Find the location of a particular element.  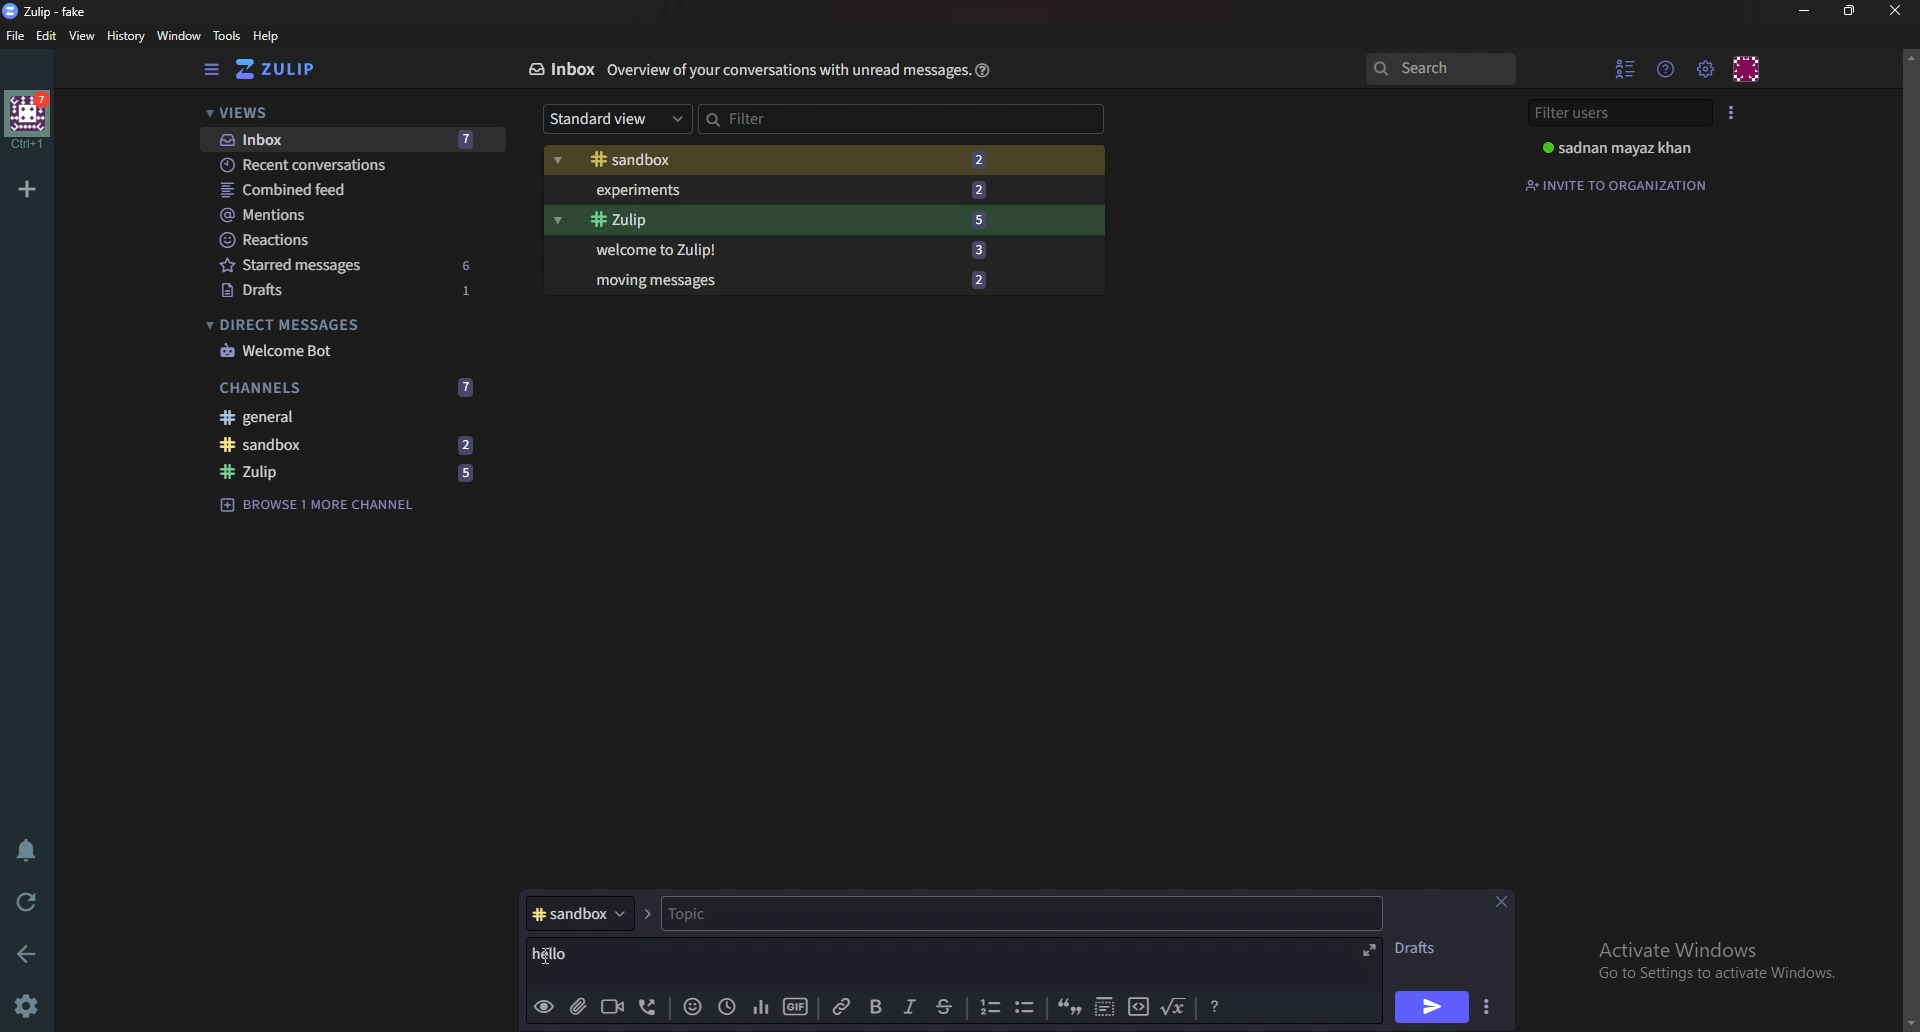

zulip-fake is located at coordinates (52, 11).